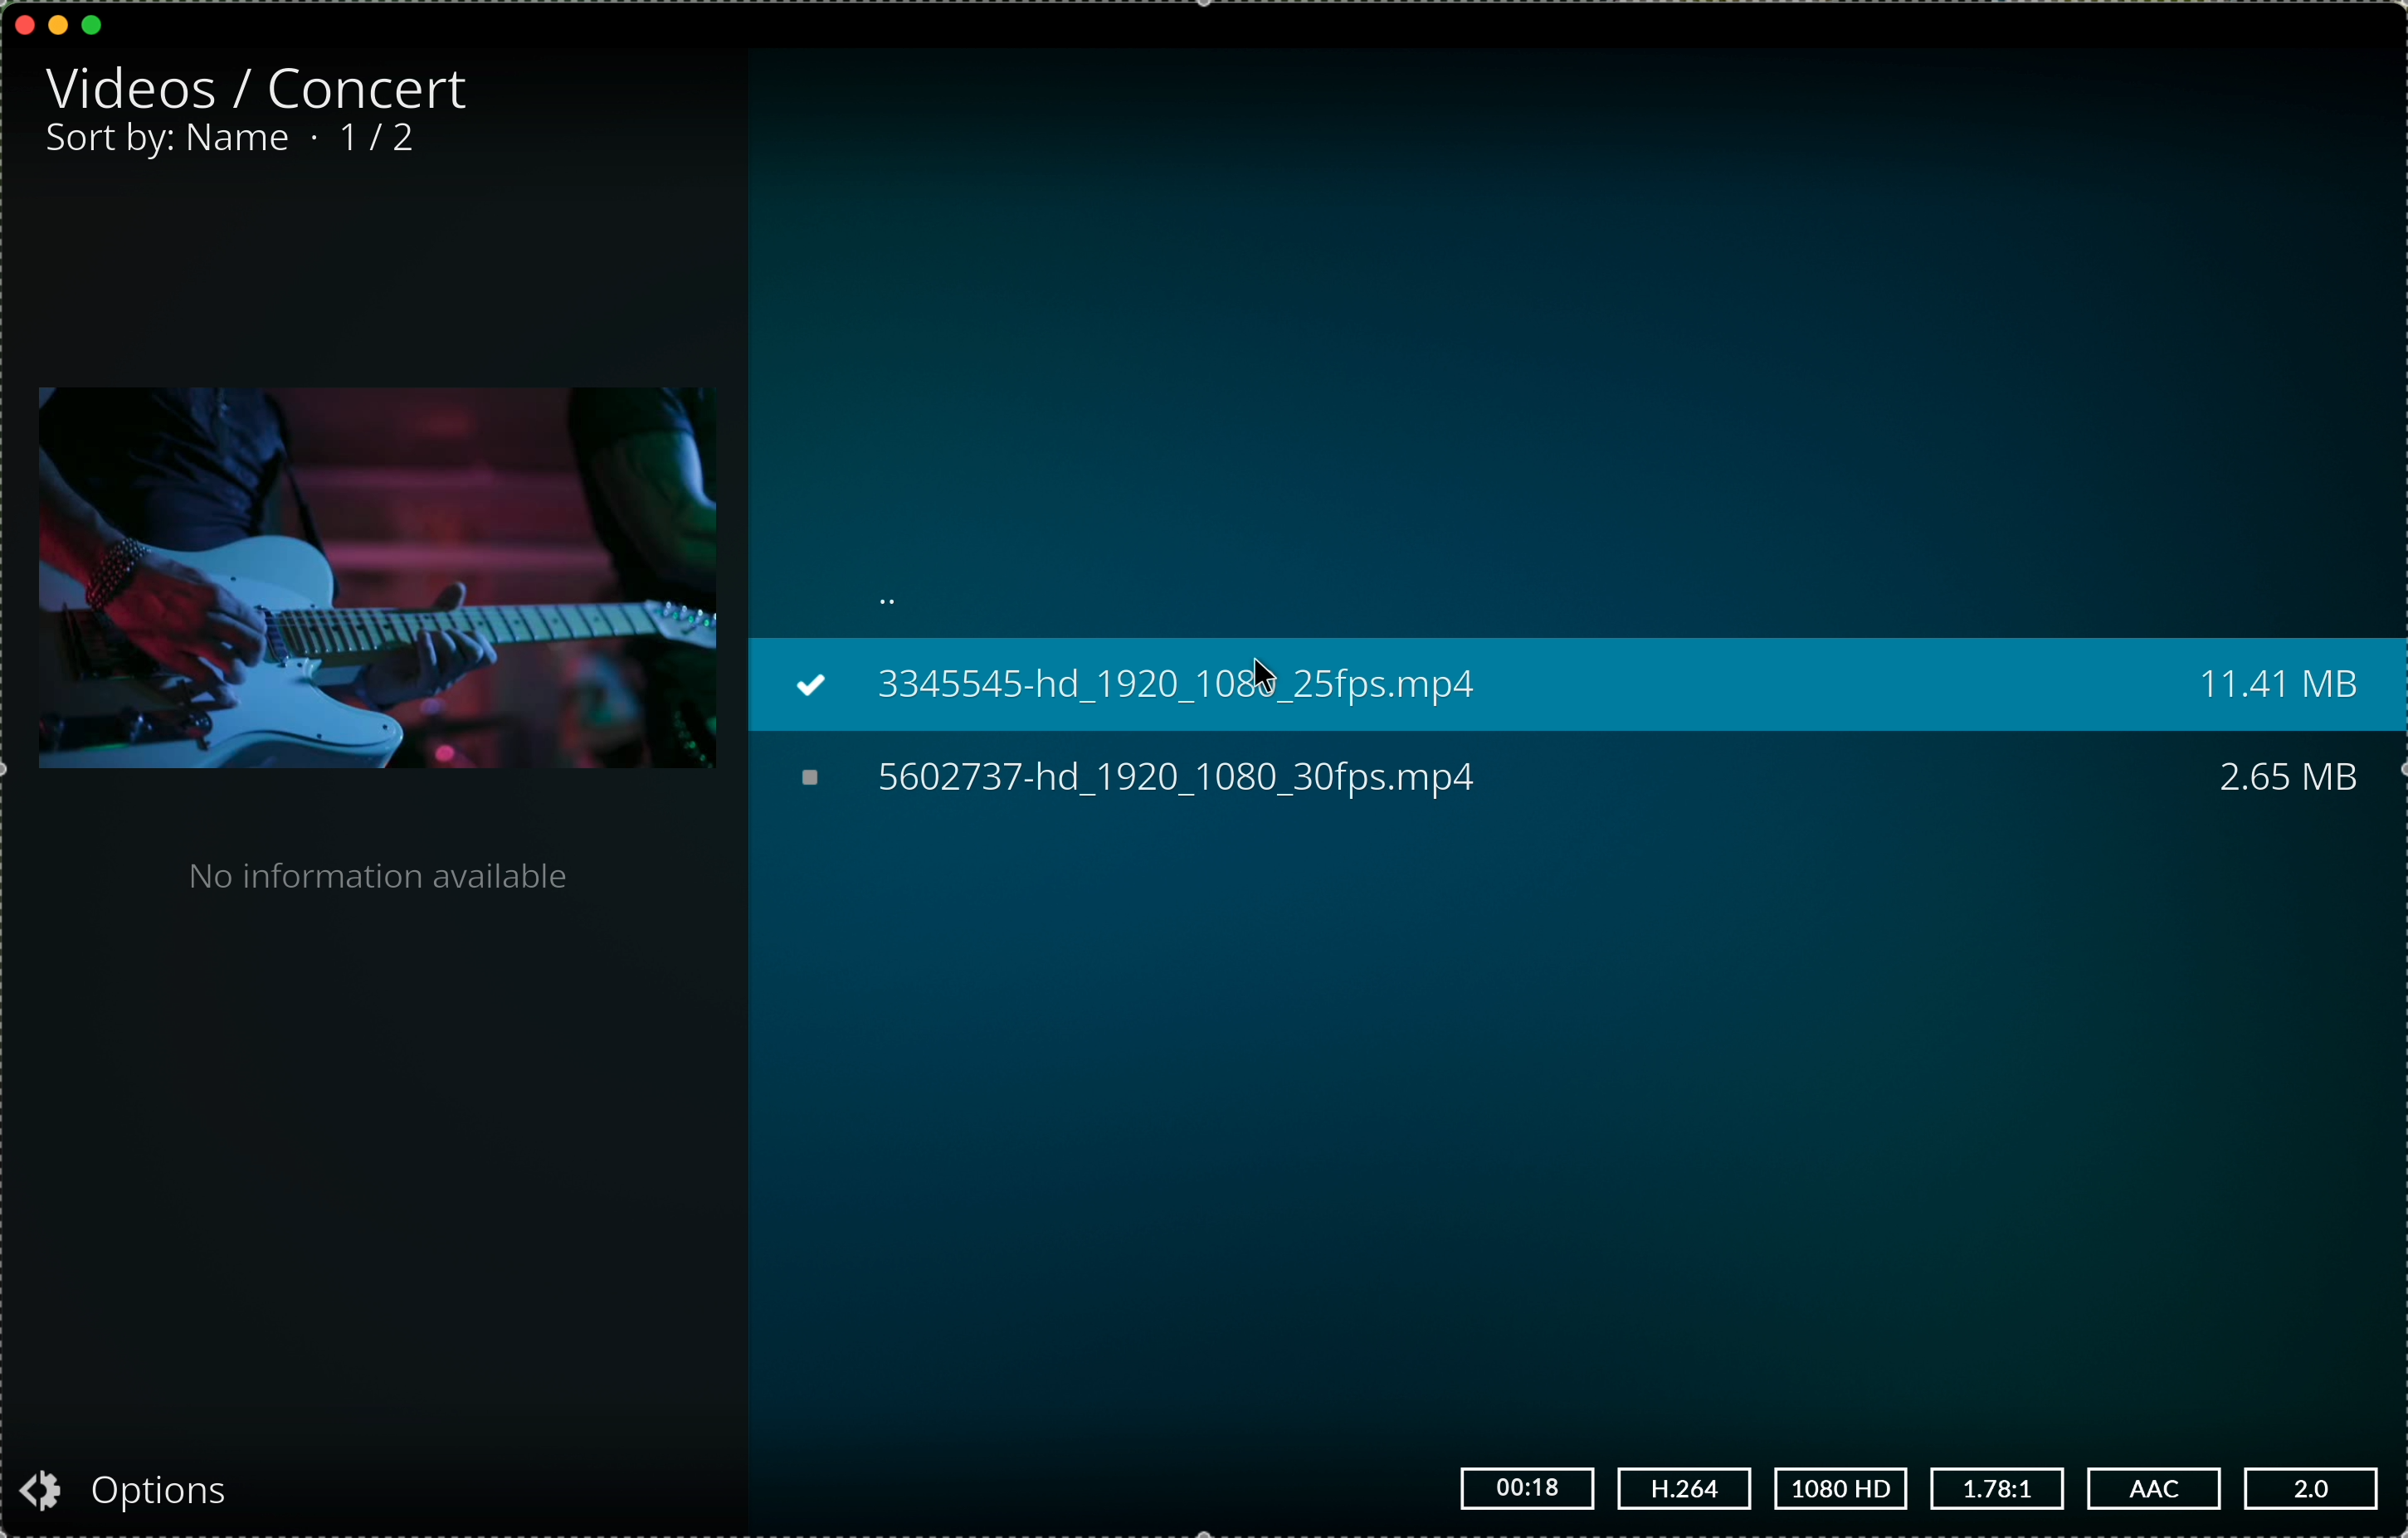 The height and width of the screenshot is (1538, 2408). What do you see at coordinates (376, 875) in the screenshot?
I see `no information available` at bounding box center [376, 875].